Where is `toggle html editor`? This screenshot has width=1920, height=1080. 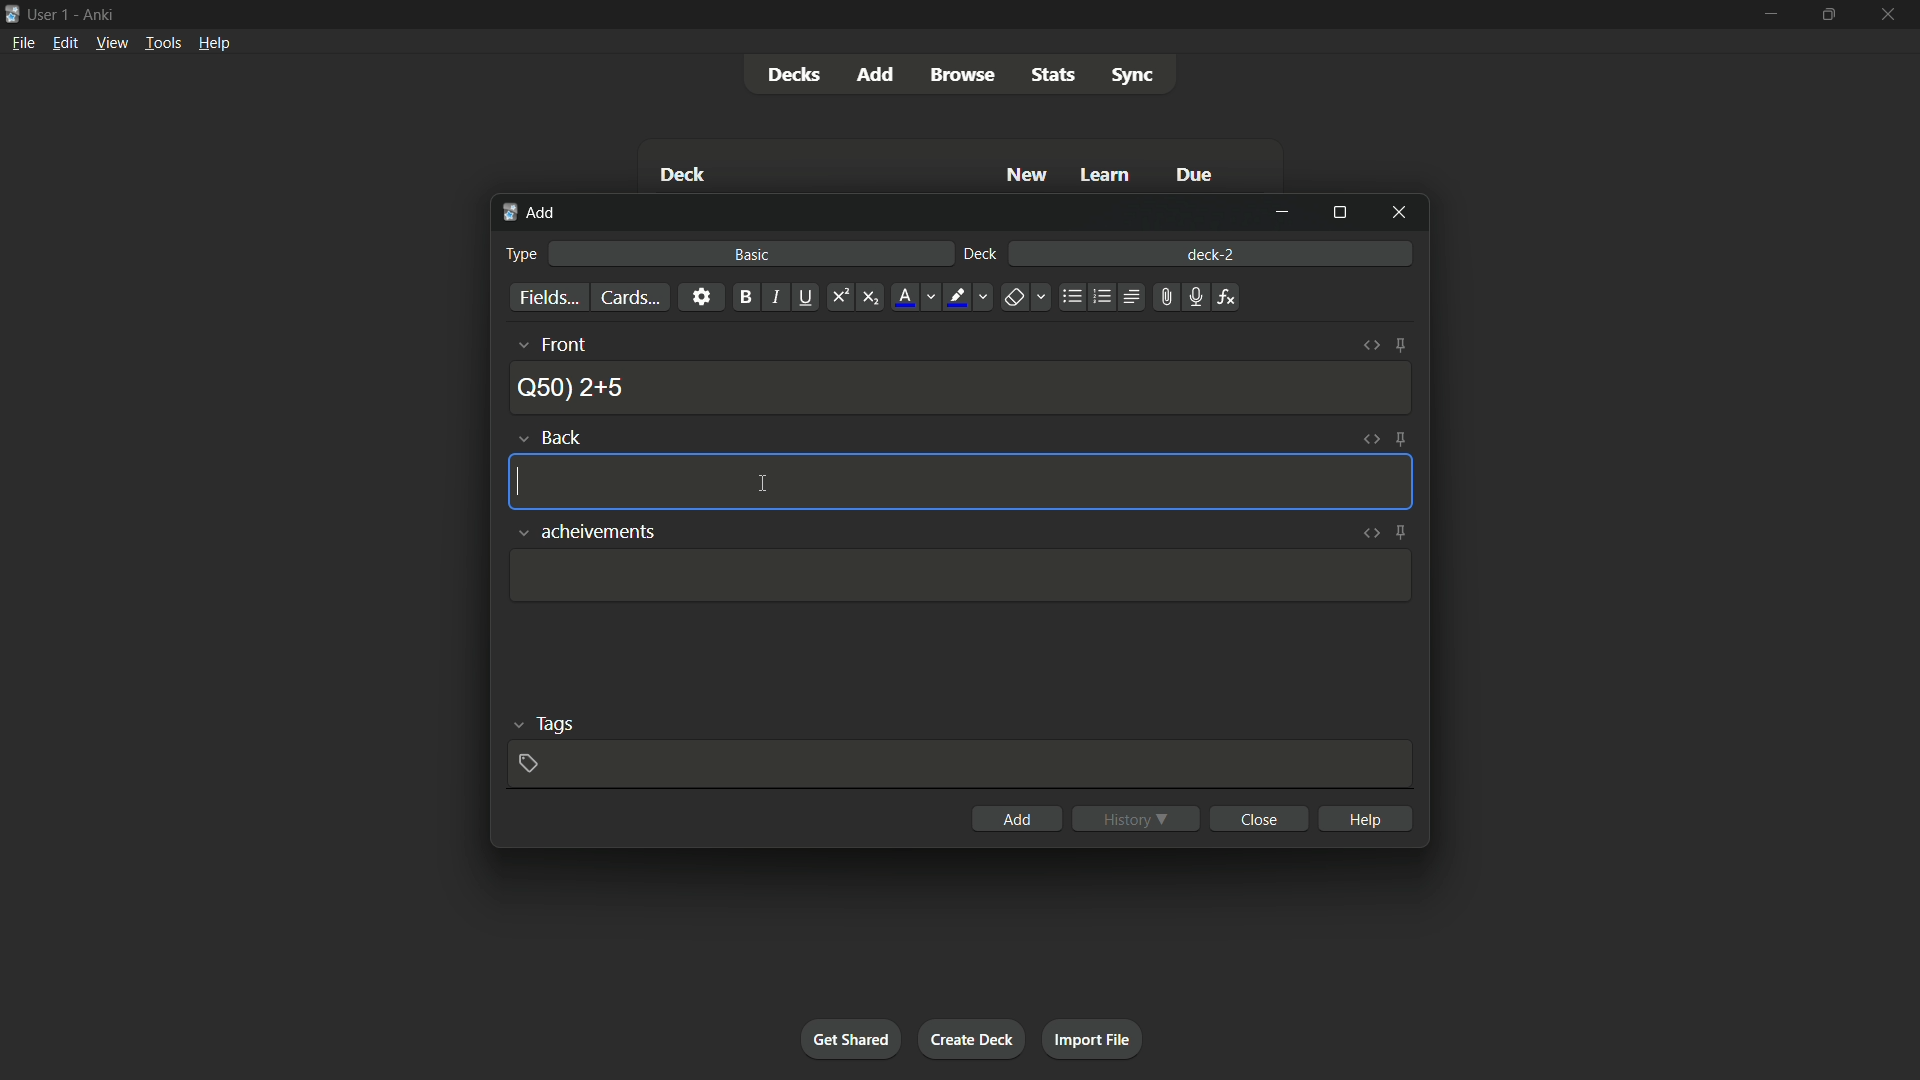 toggle html editor is located at coordinates (1368, 439).